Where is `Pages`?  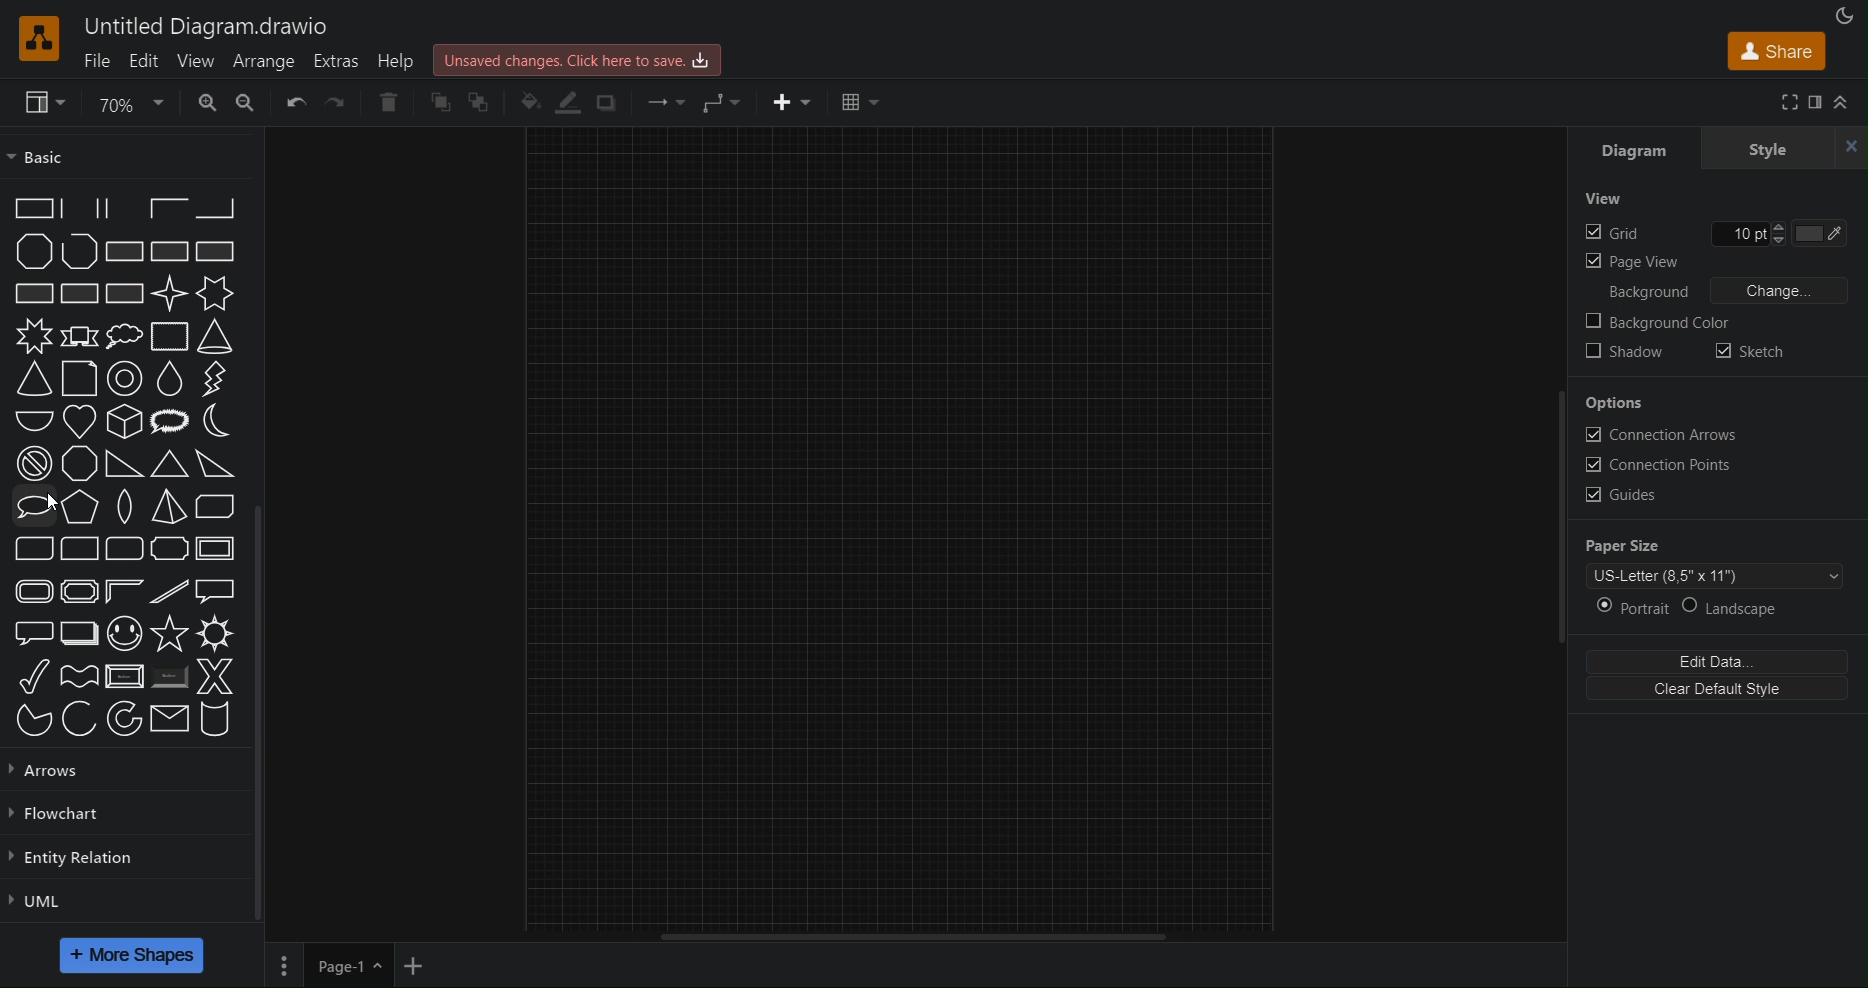
Pages is located at coordinates (289, 964).